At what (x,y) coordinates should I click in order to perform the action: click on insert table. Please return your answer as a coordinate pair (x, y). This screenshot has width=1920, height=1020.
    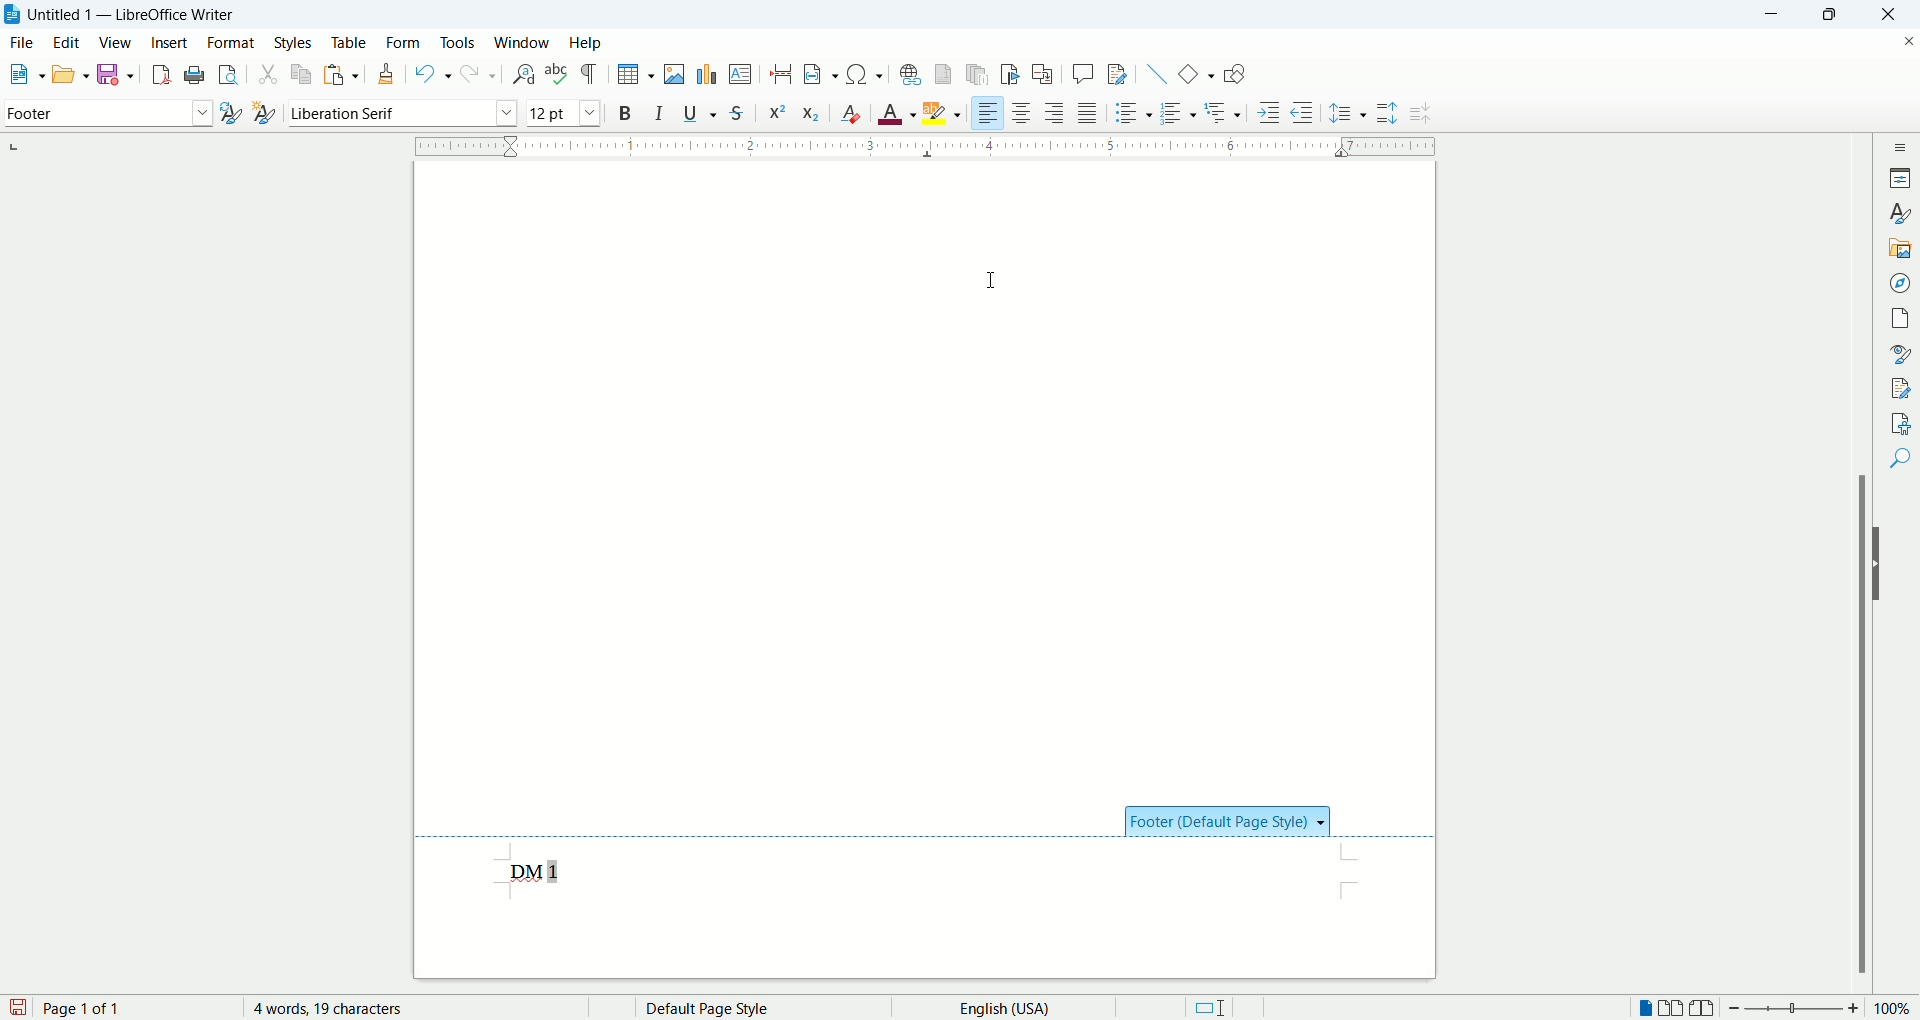
    Looking at the image, I should click on (636, 75).